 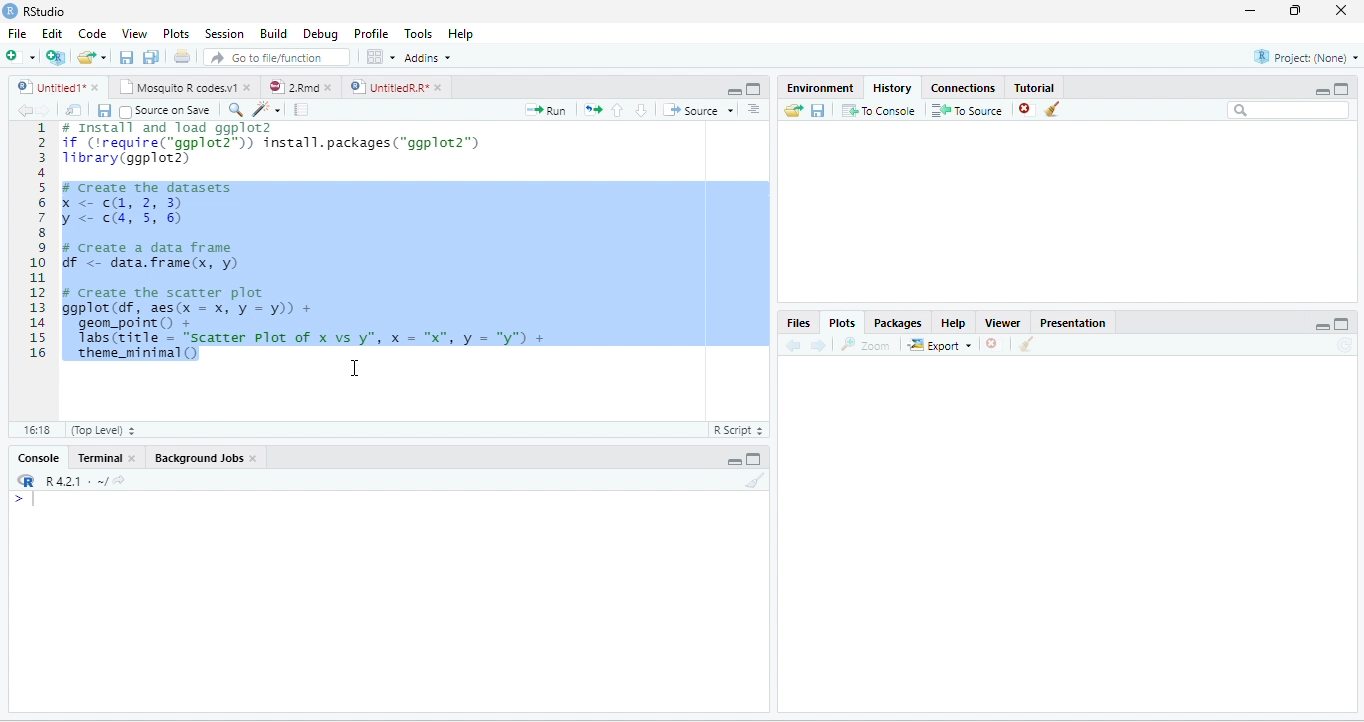 What do you see at coordinates (24, 111) in the screenshot?
I see `Go back to previous source location` at bounding box center [24, 111].